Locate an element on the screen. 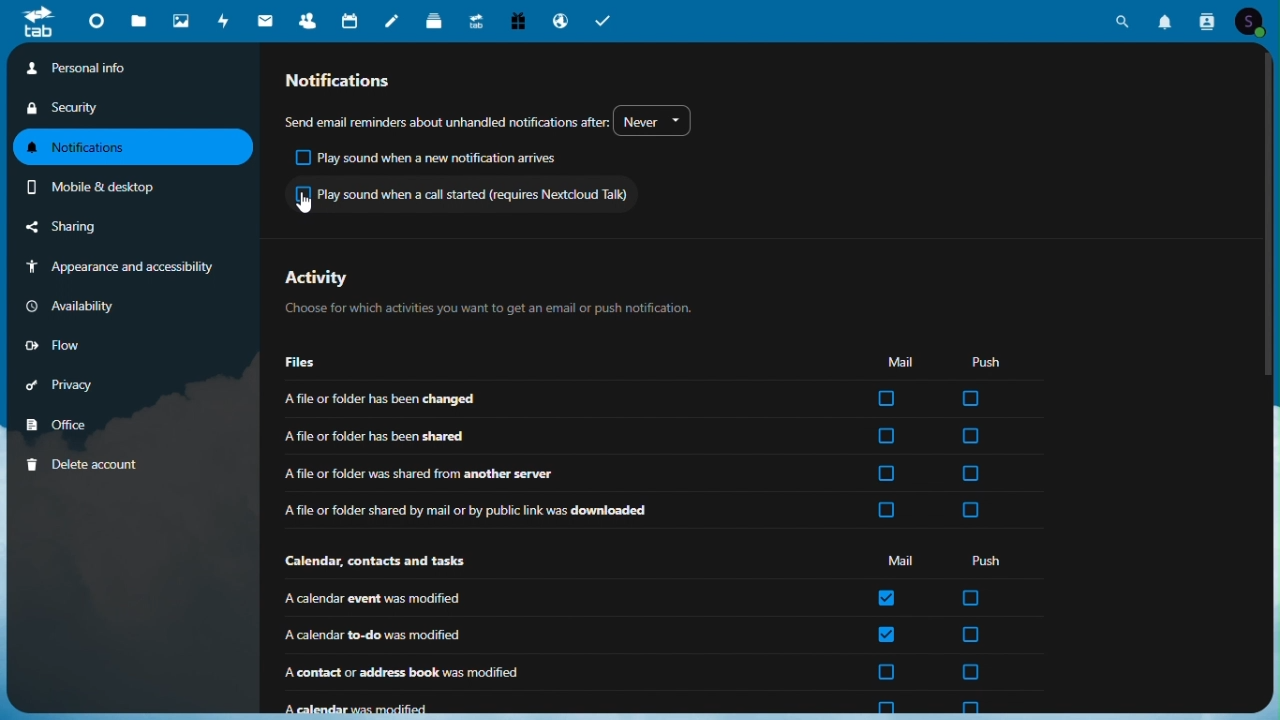 The image size is (1280, 720). tab is located at coordinates (31, 21).